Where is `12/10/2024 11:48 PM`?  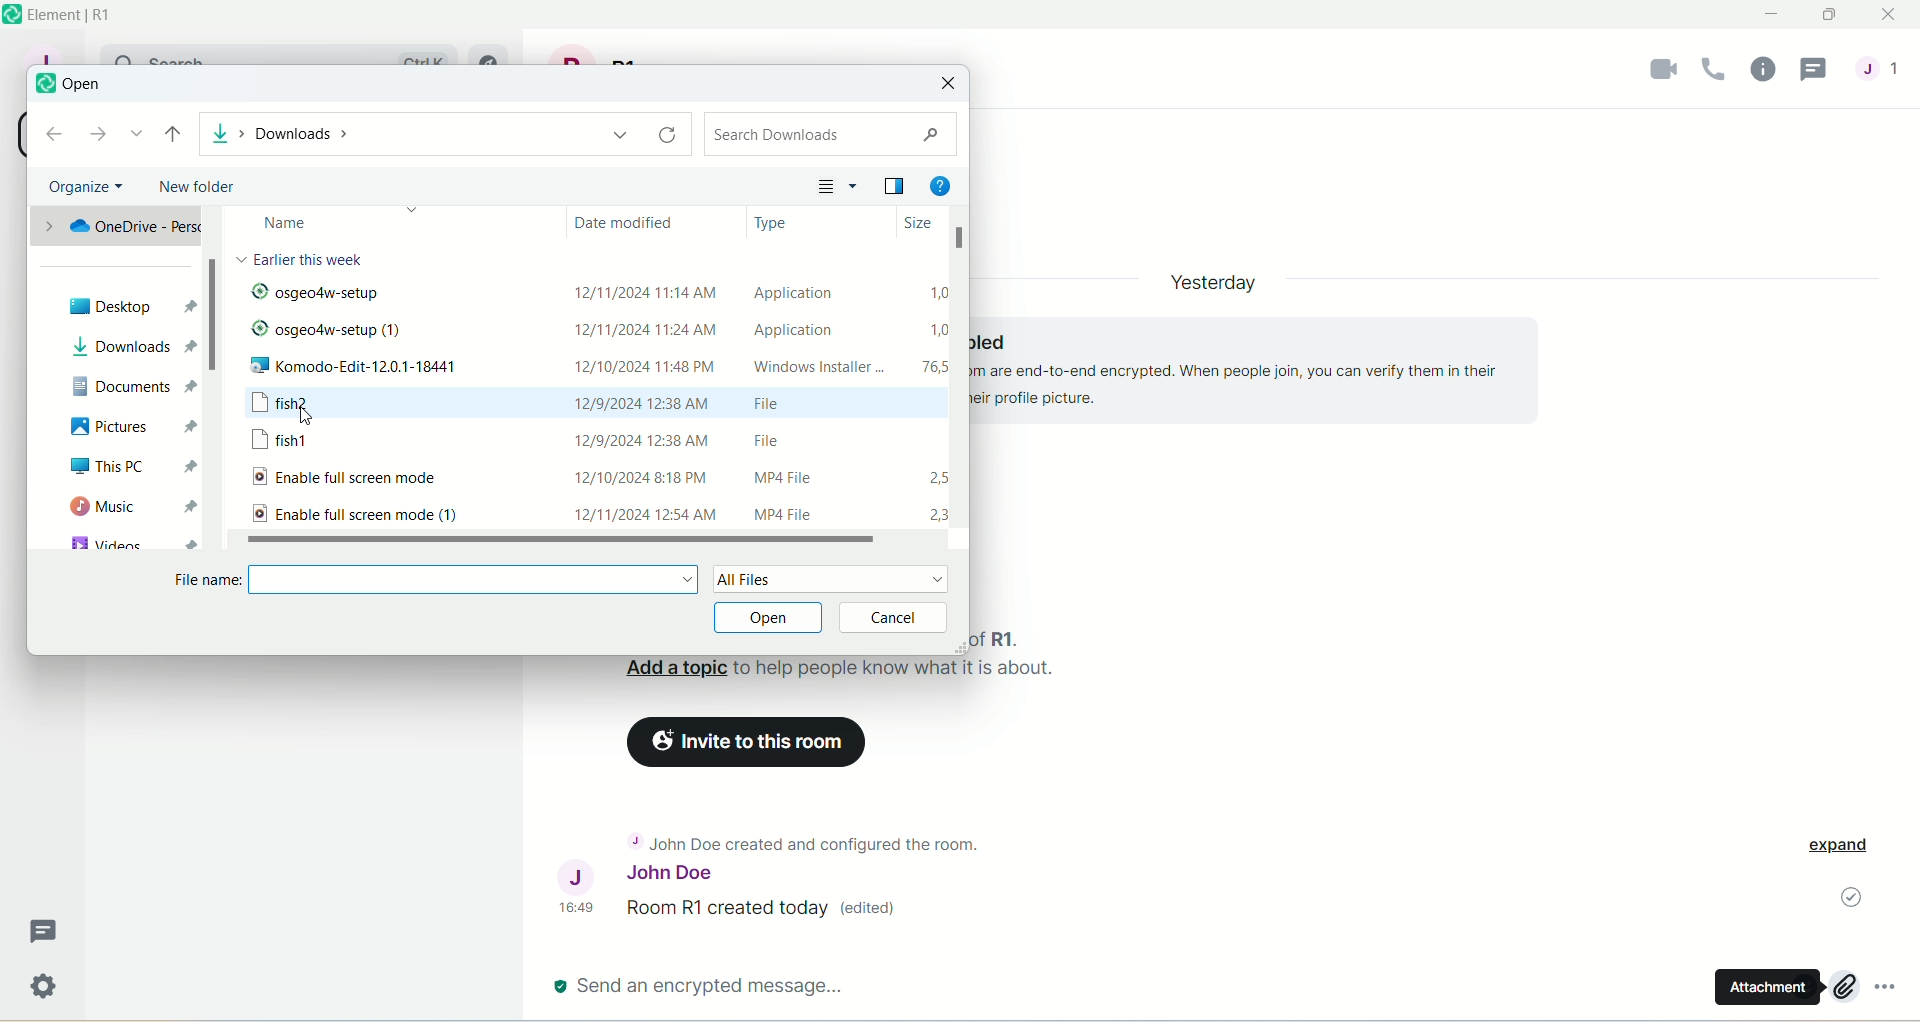 12/10/2024 11:48 PM is located at coordinates (653, 365).